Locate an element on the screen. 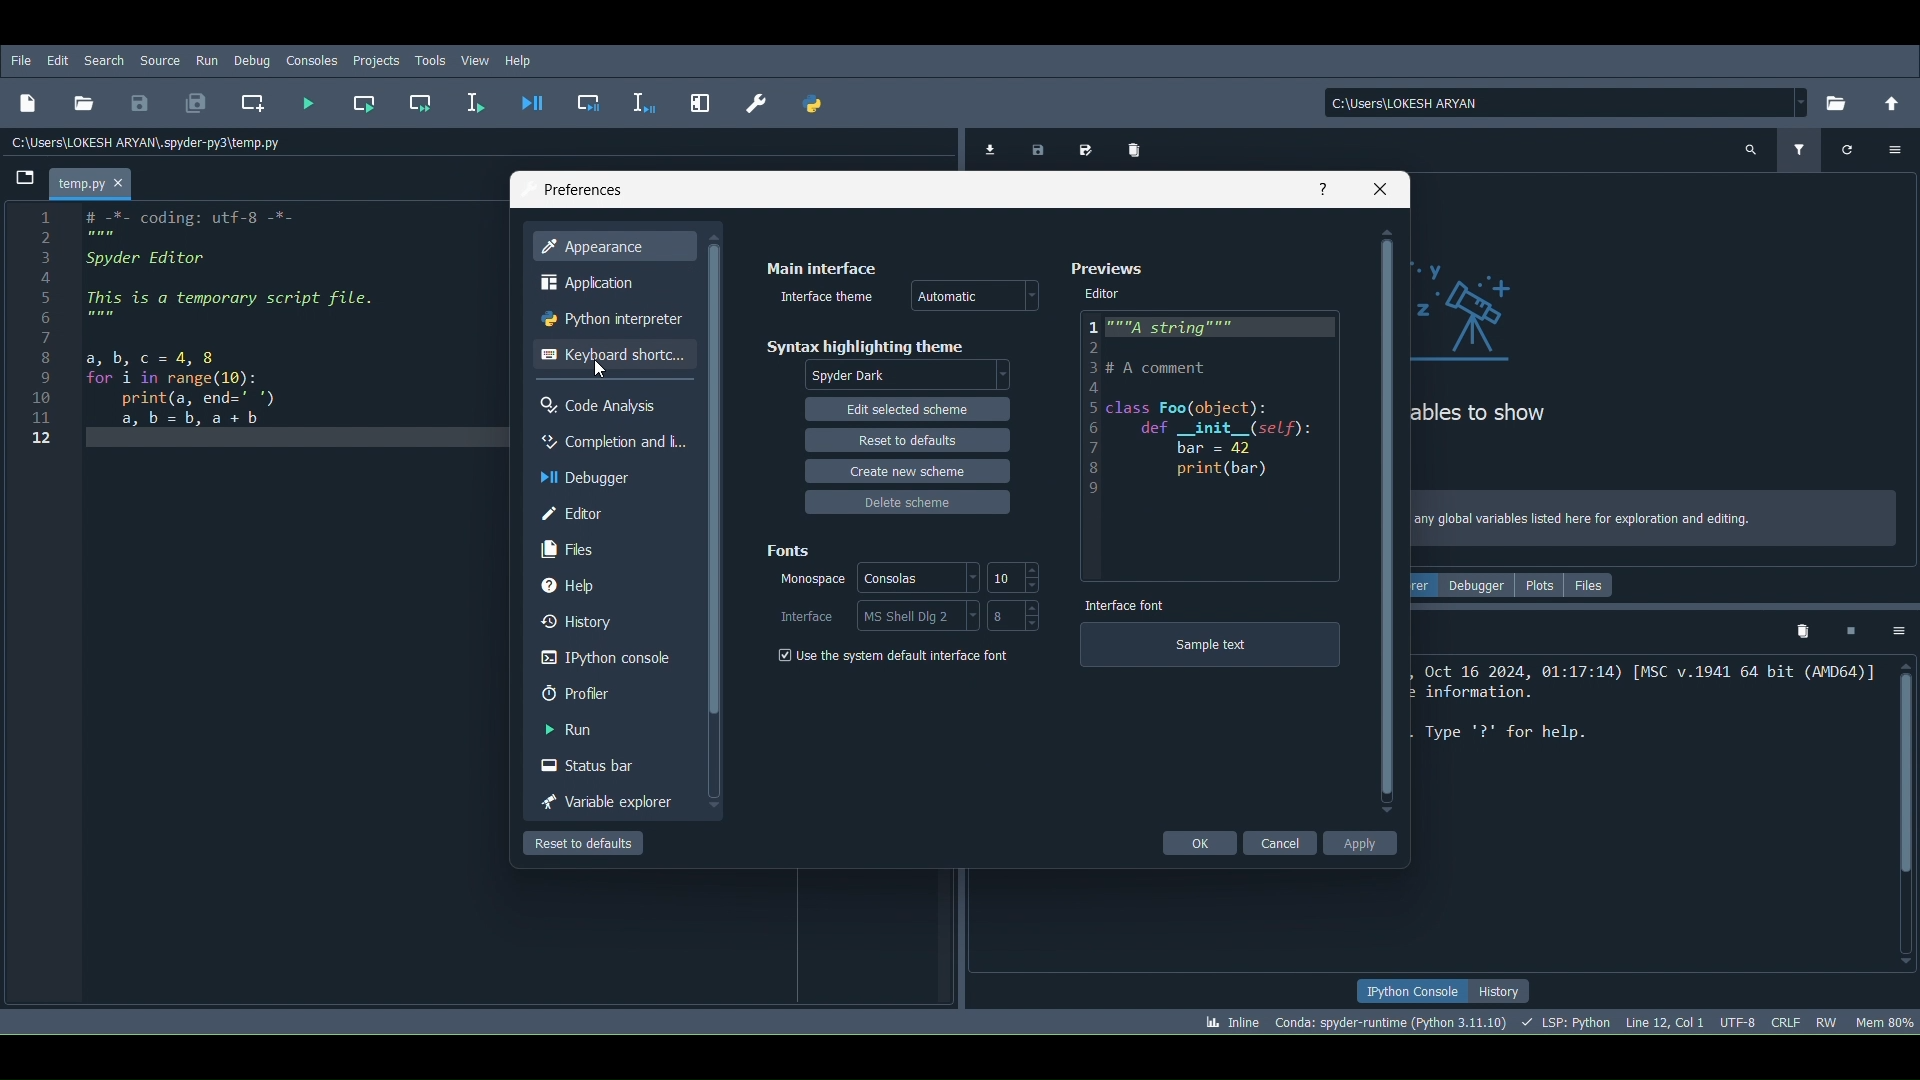 This screenshot has height=1080, width=1920. Tools is located at coordinates (434, 59).